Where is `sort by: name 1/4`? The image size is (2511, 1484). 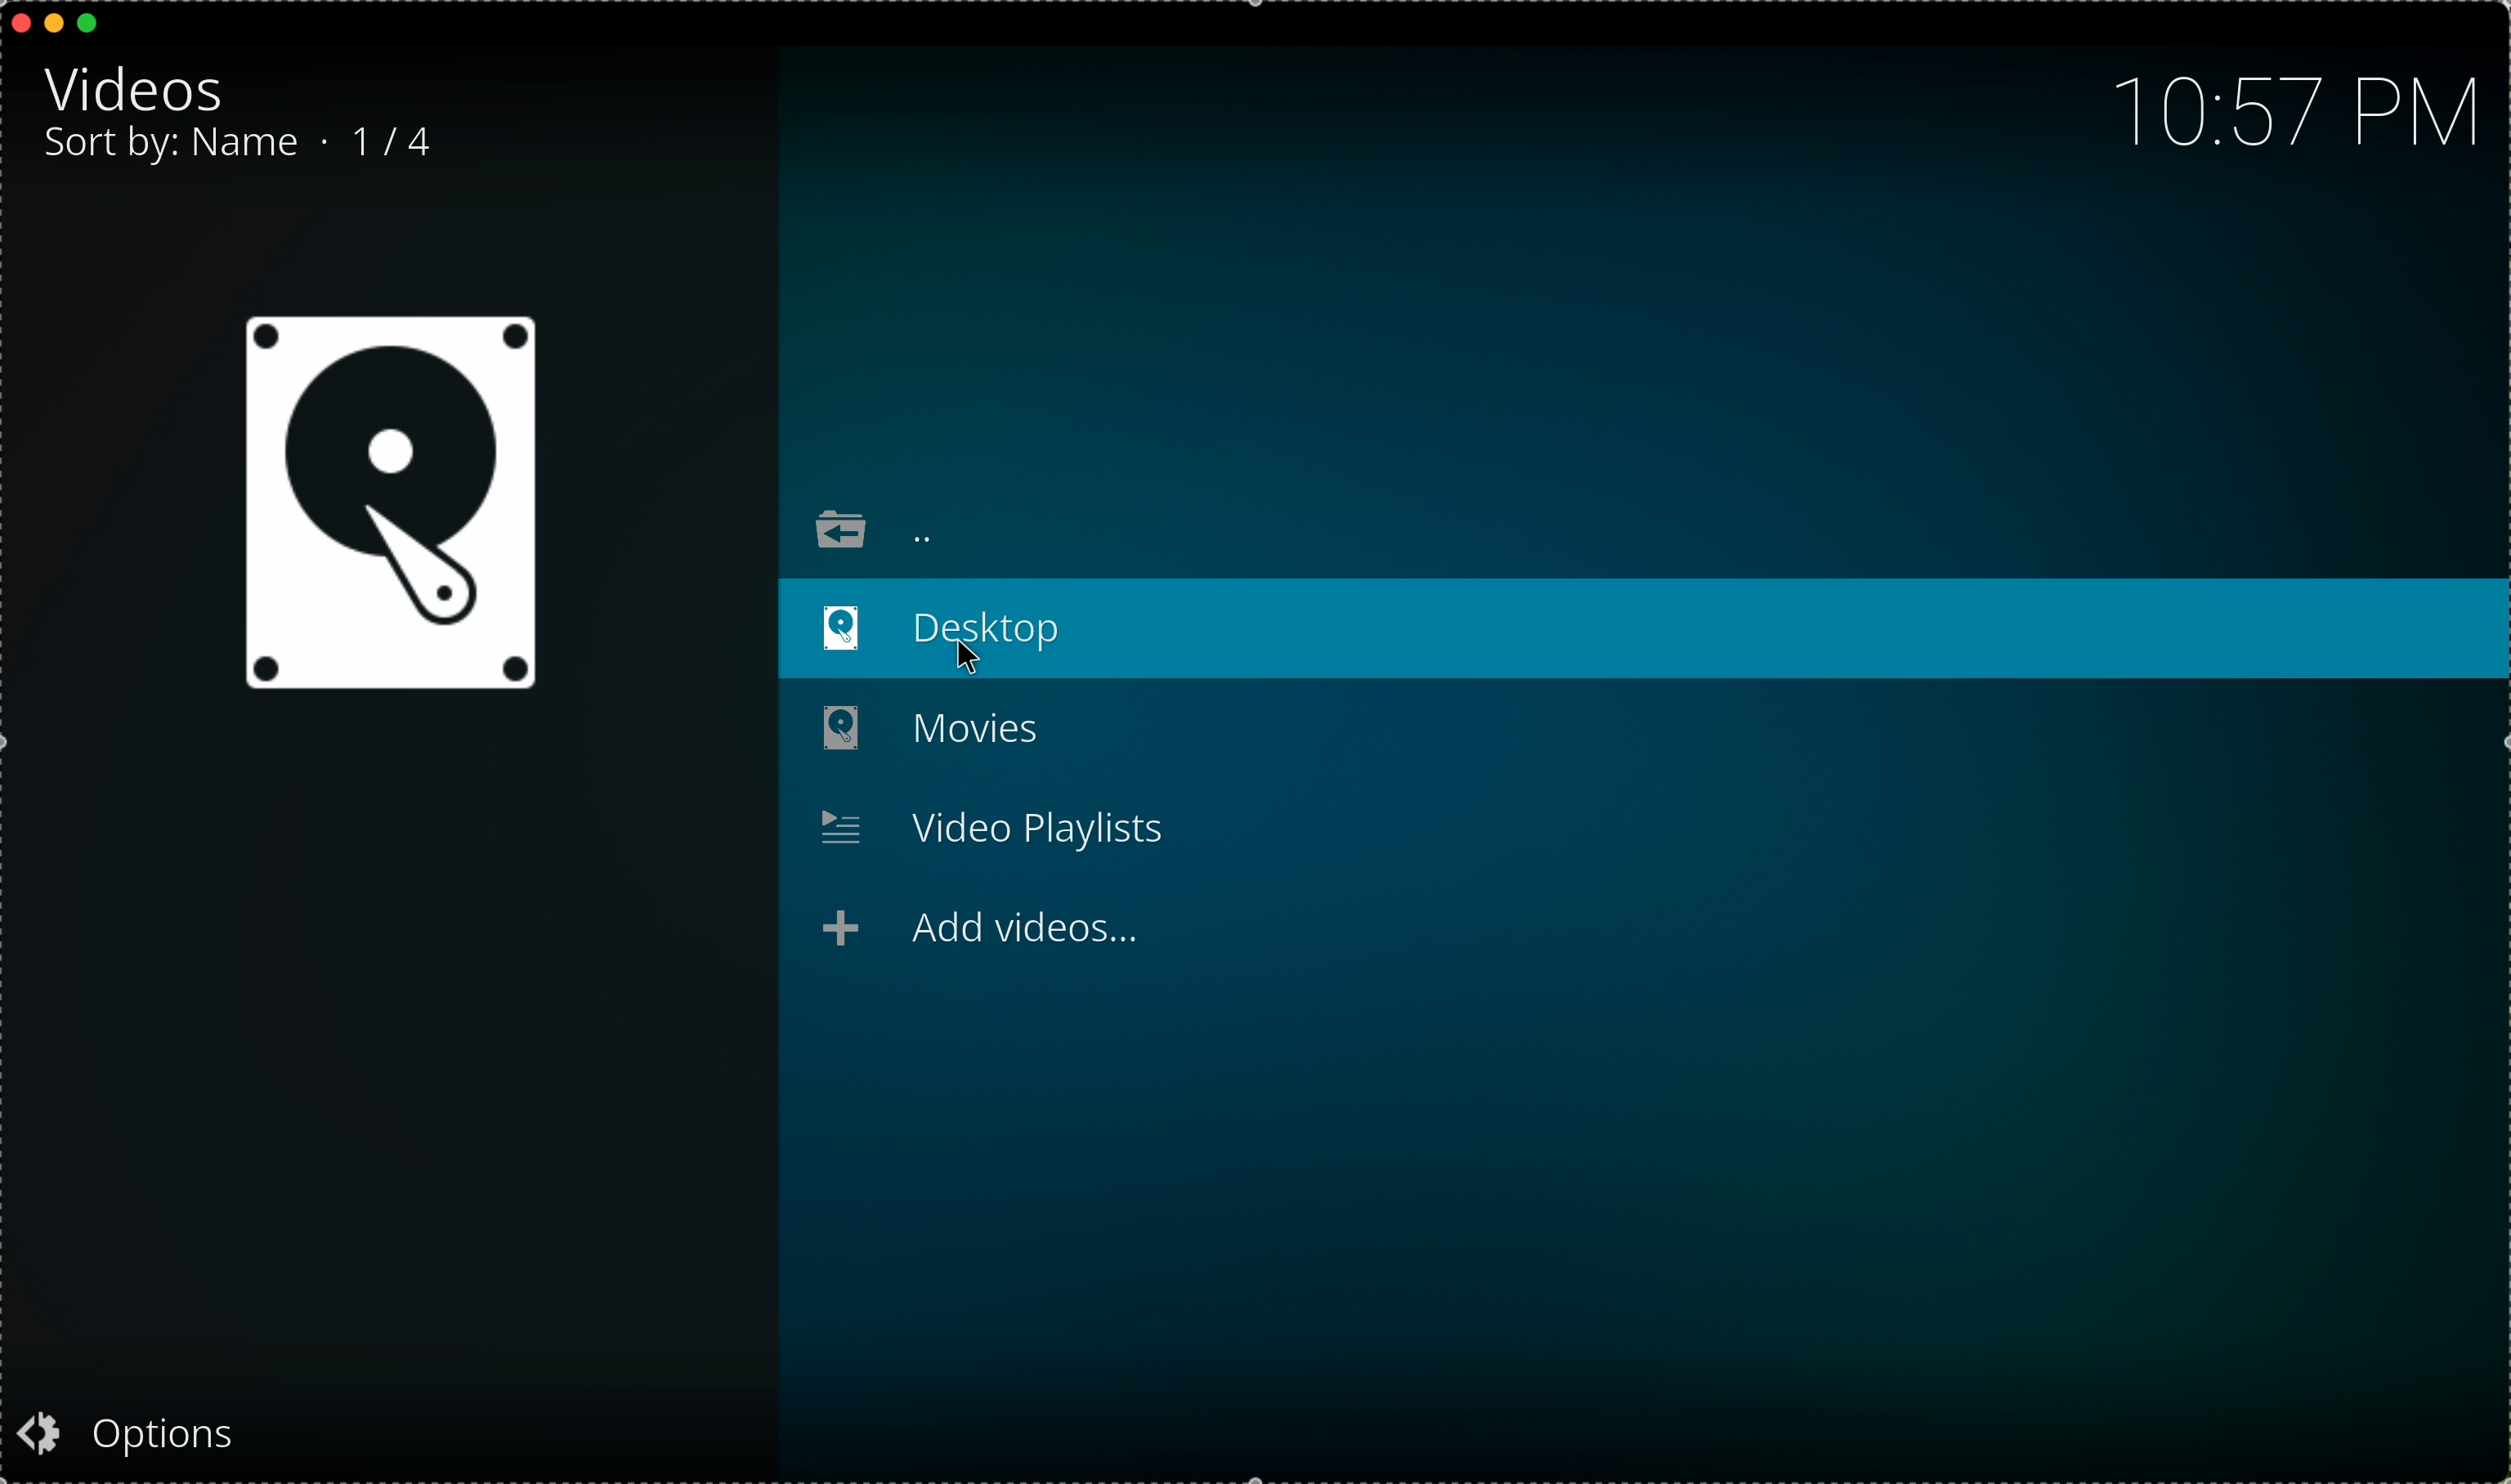 sort by: name 1/4 is located at coordinates (254, 146).